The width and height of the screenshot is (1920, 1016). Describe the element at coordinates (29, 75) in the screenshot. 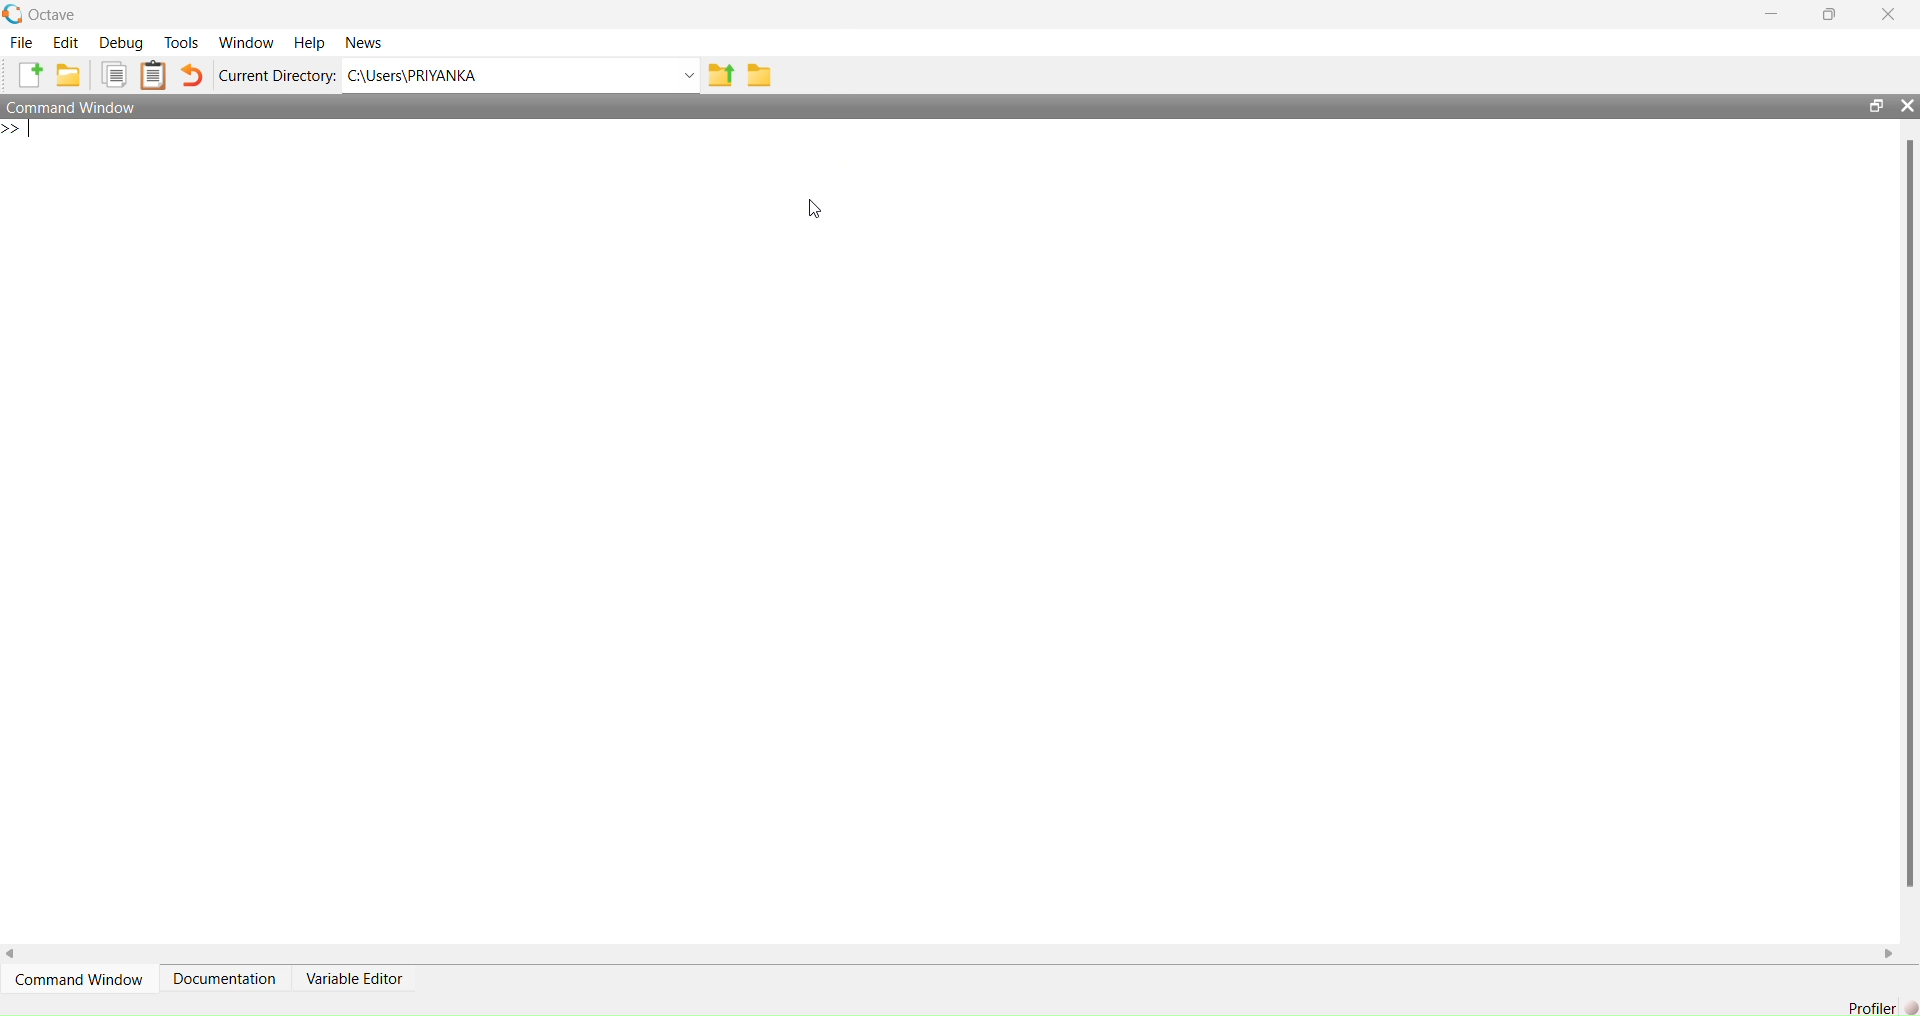

I see `add file` at that location.